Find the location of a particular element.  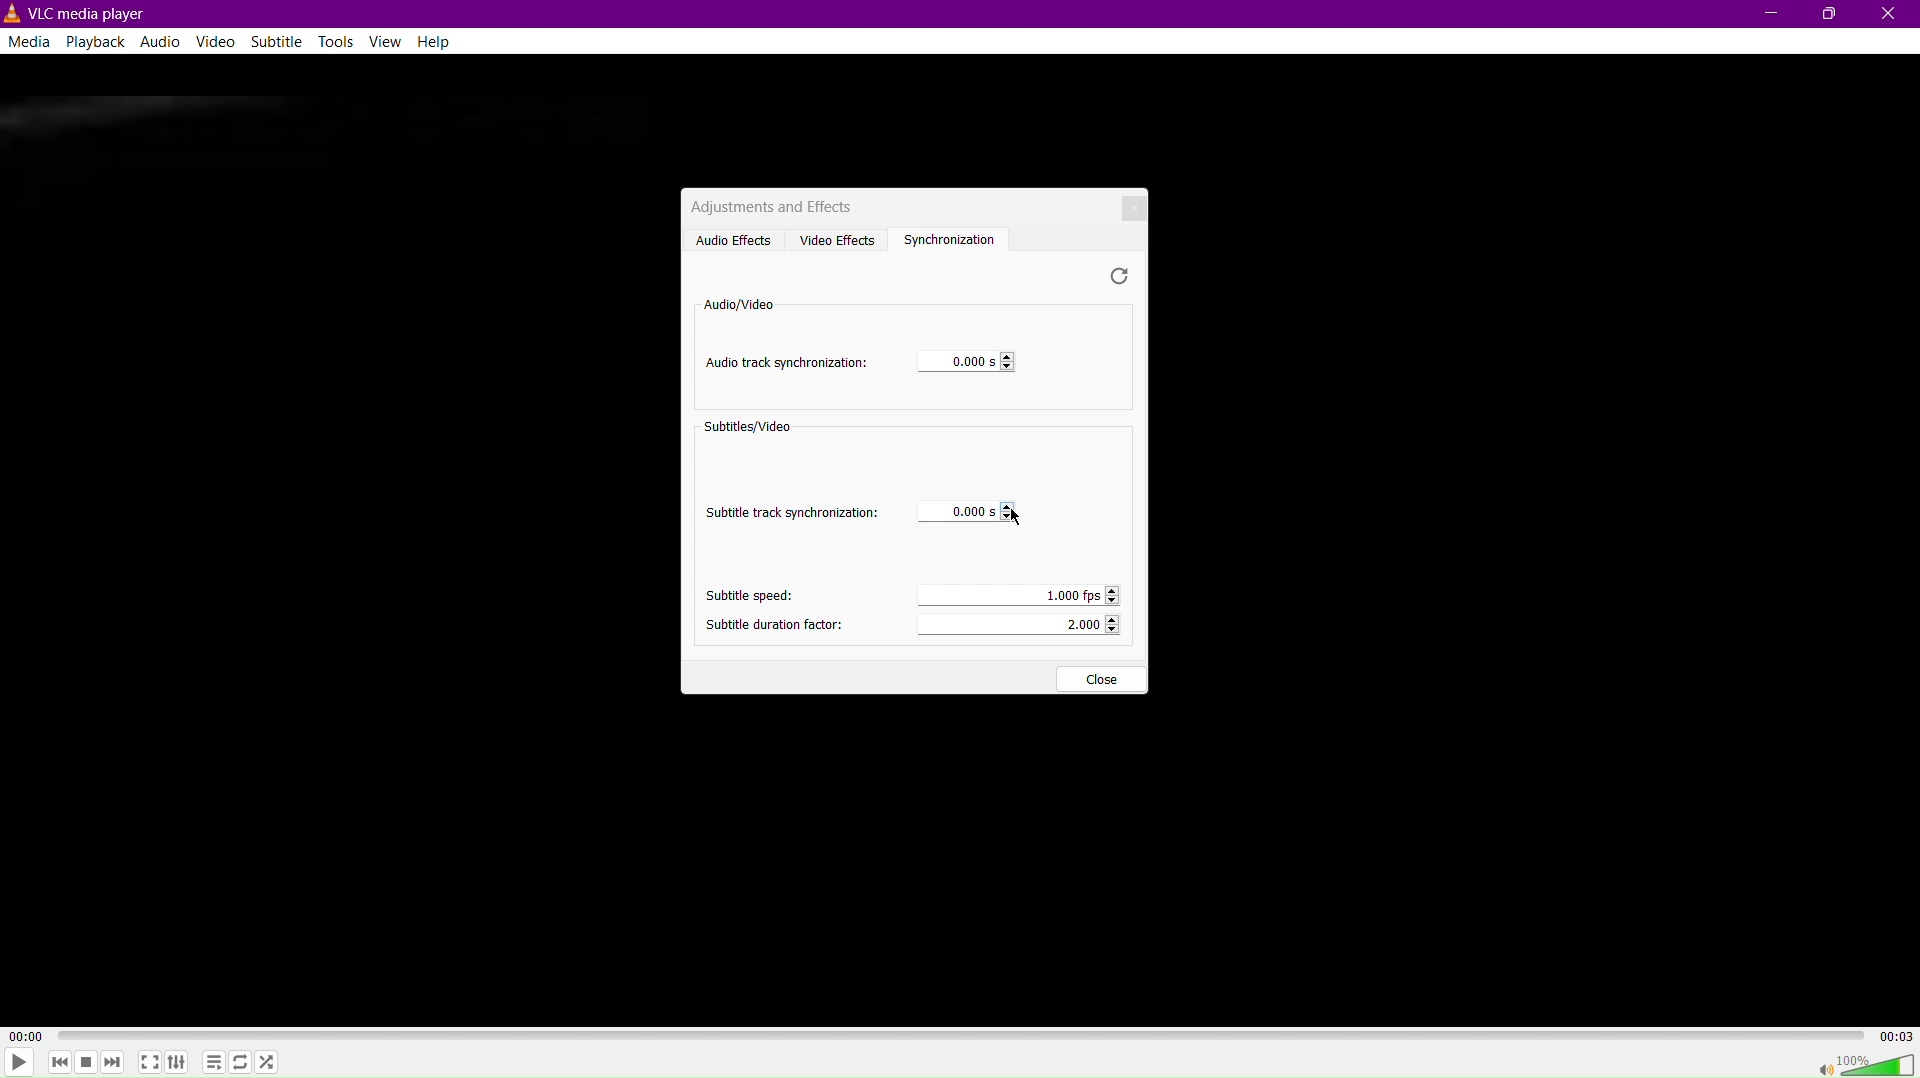

Video is located at coordinates (214, 45).